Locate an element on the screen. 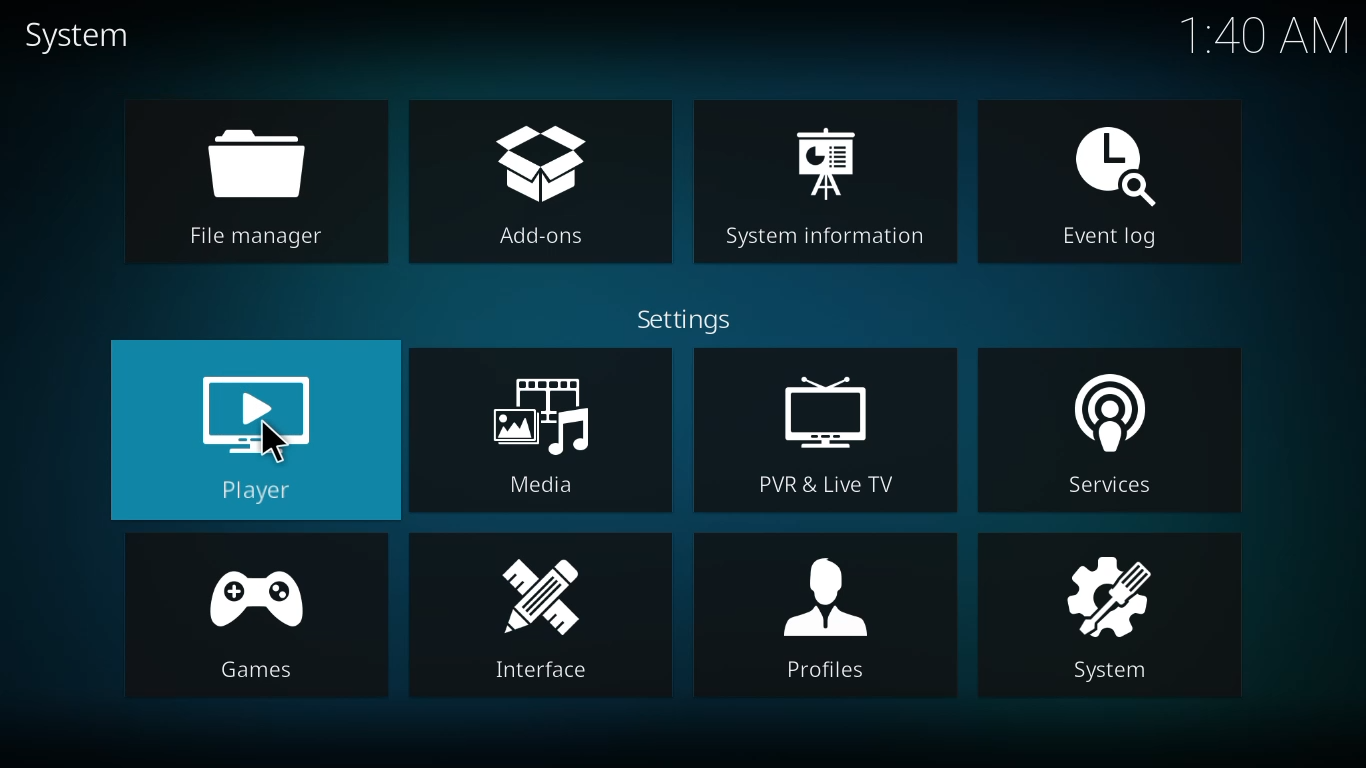 The width and height of the screenshot is (1366, 768). games is located at coordinates (256, 616).